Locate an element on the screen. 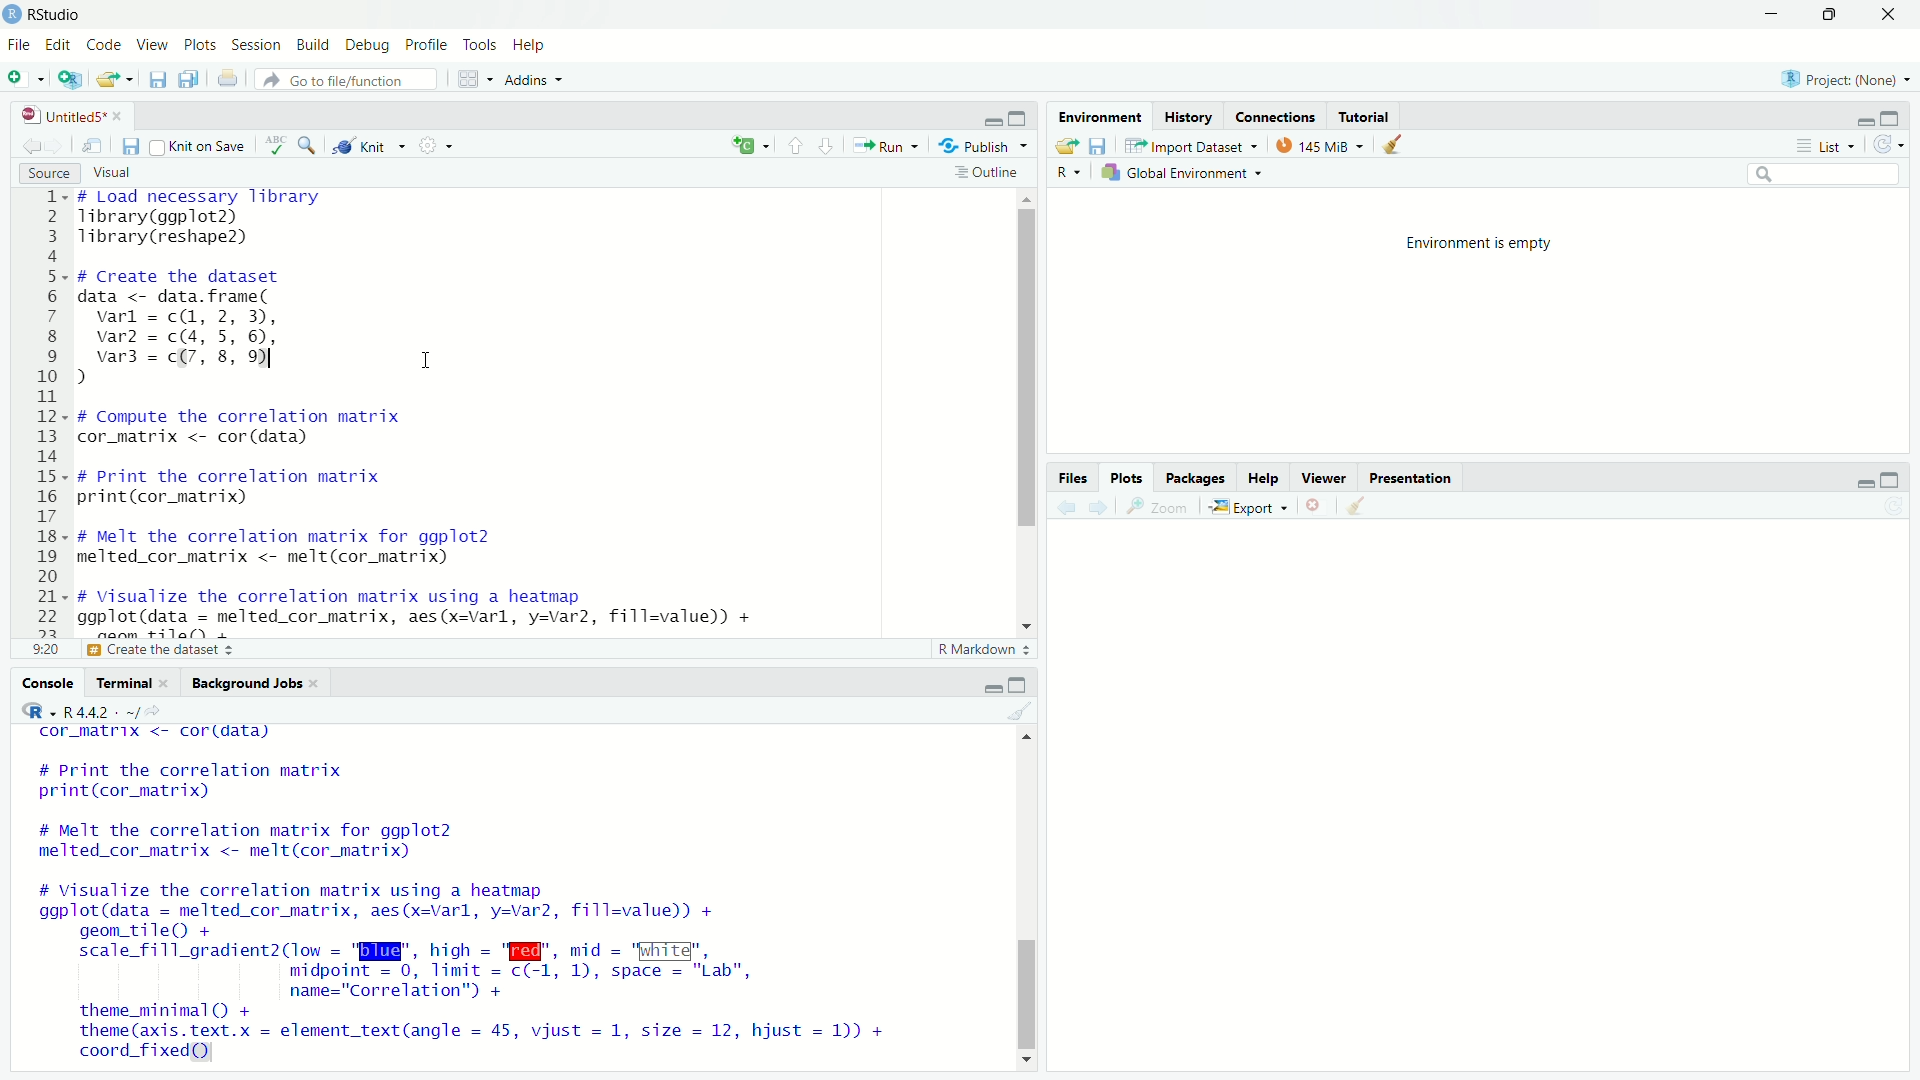 This screenshot has width=1920, height=1080. files is located at coordinates (1075, 478).